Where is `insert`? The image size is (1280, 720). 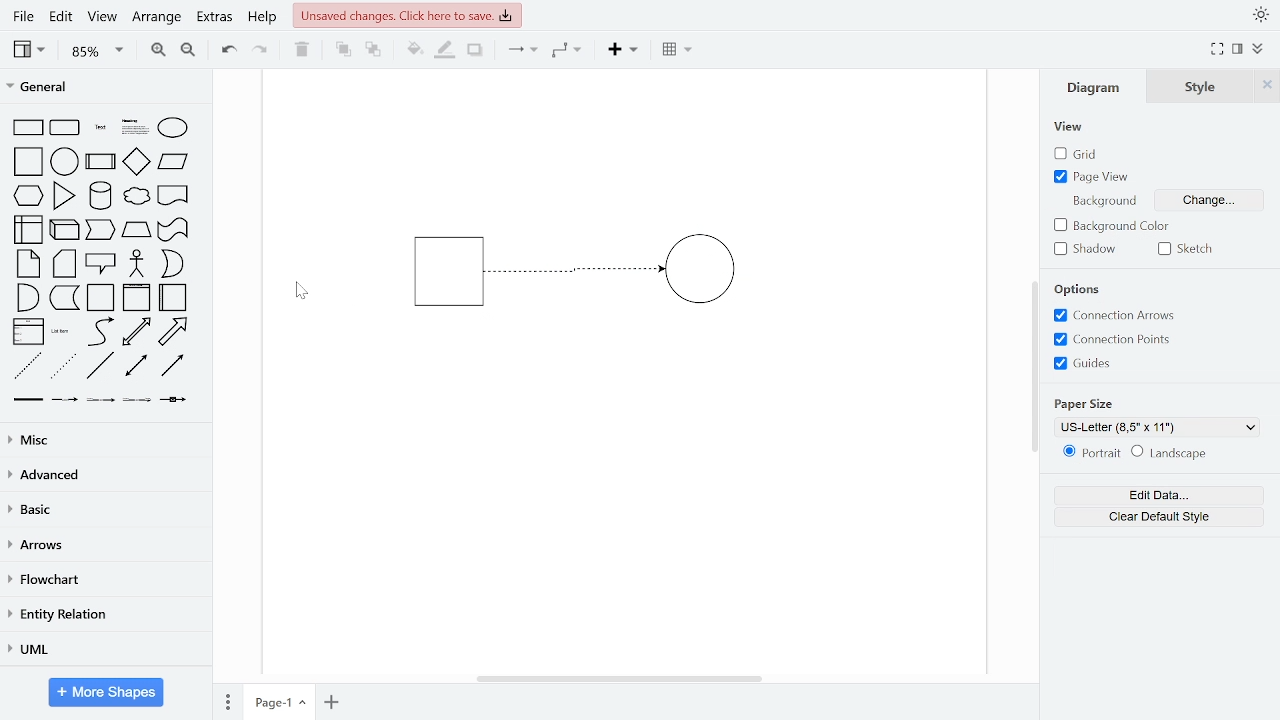 insert is located at coordinates (628, 50).